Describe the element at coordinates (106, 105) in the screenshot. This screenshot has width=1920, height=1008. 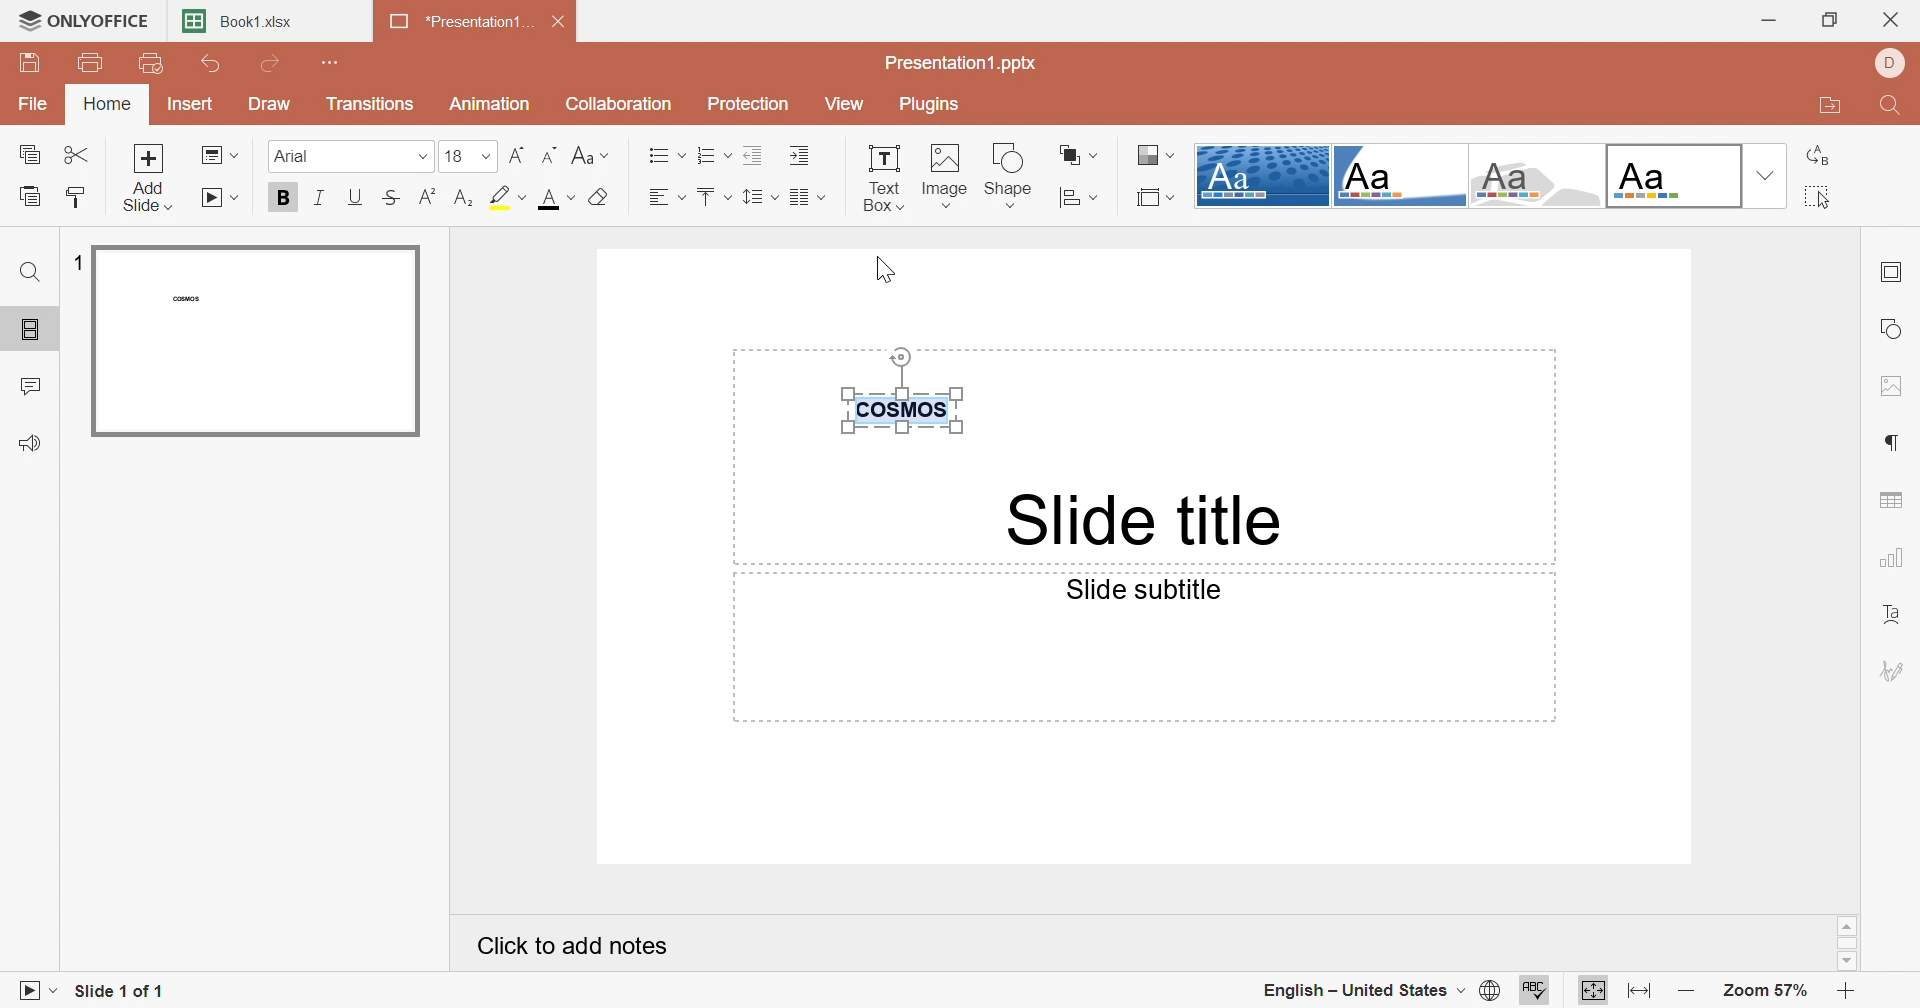
I see `Home` at that location.